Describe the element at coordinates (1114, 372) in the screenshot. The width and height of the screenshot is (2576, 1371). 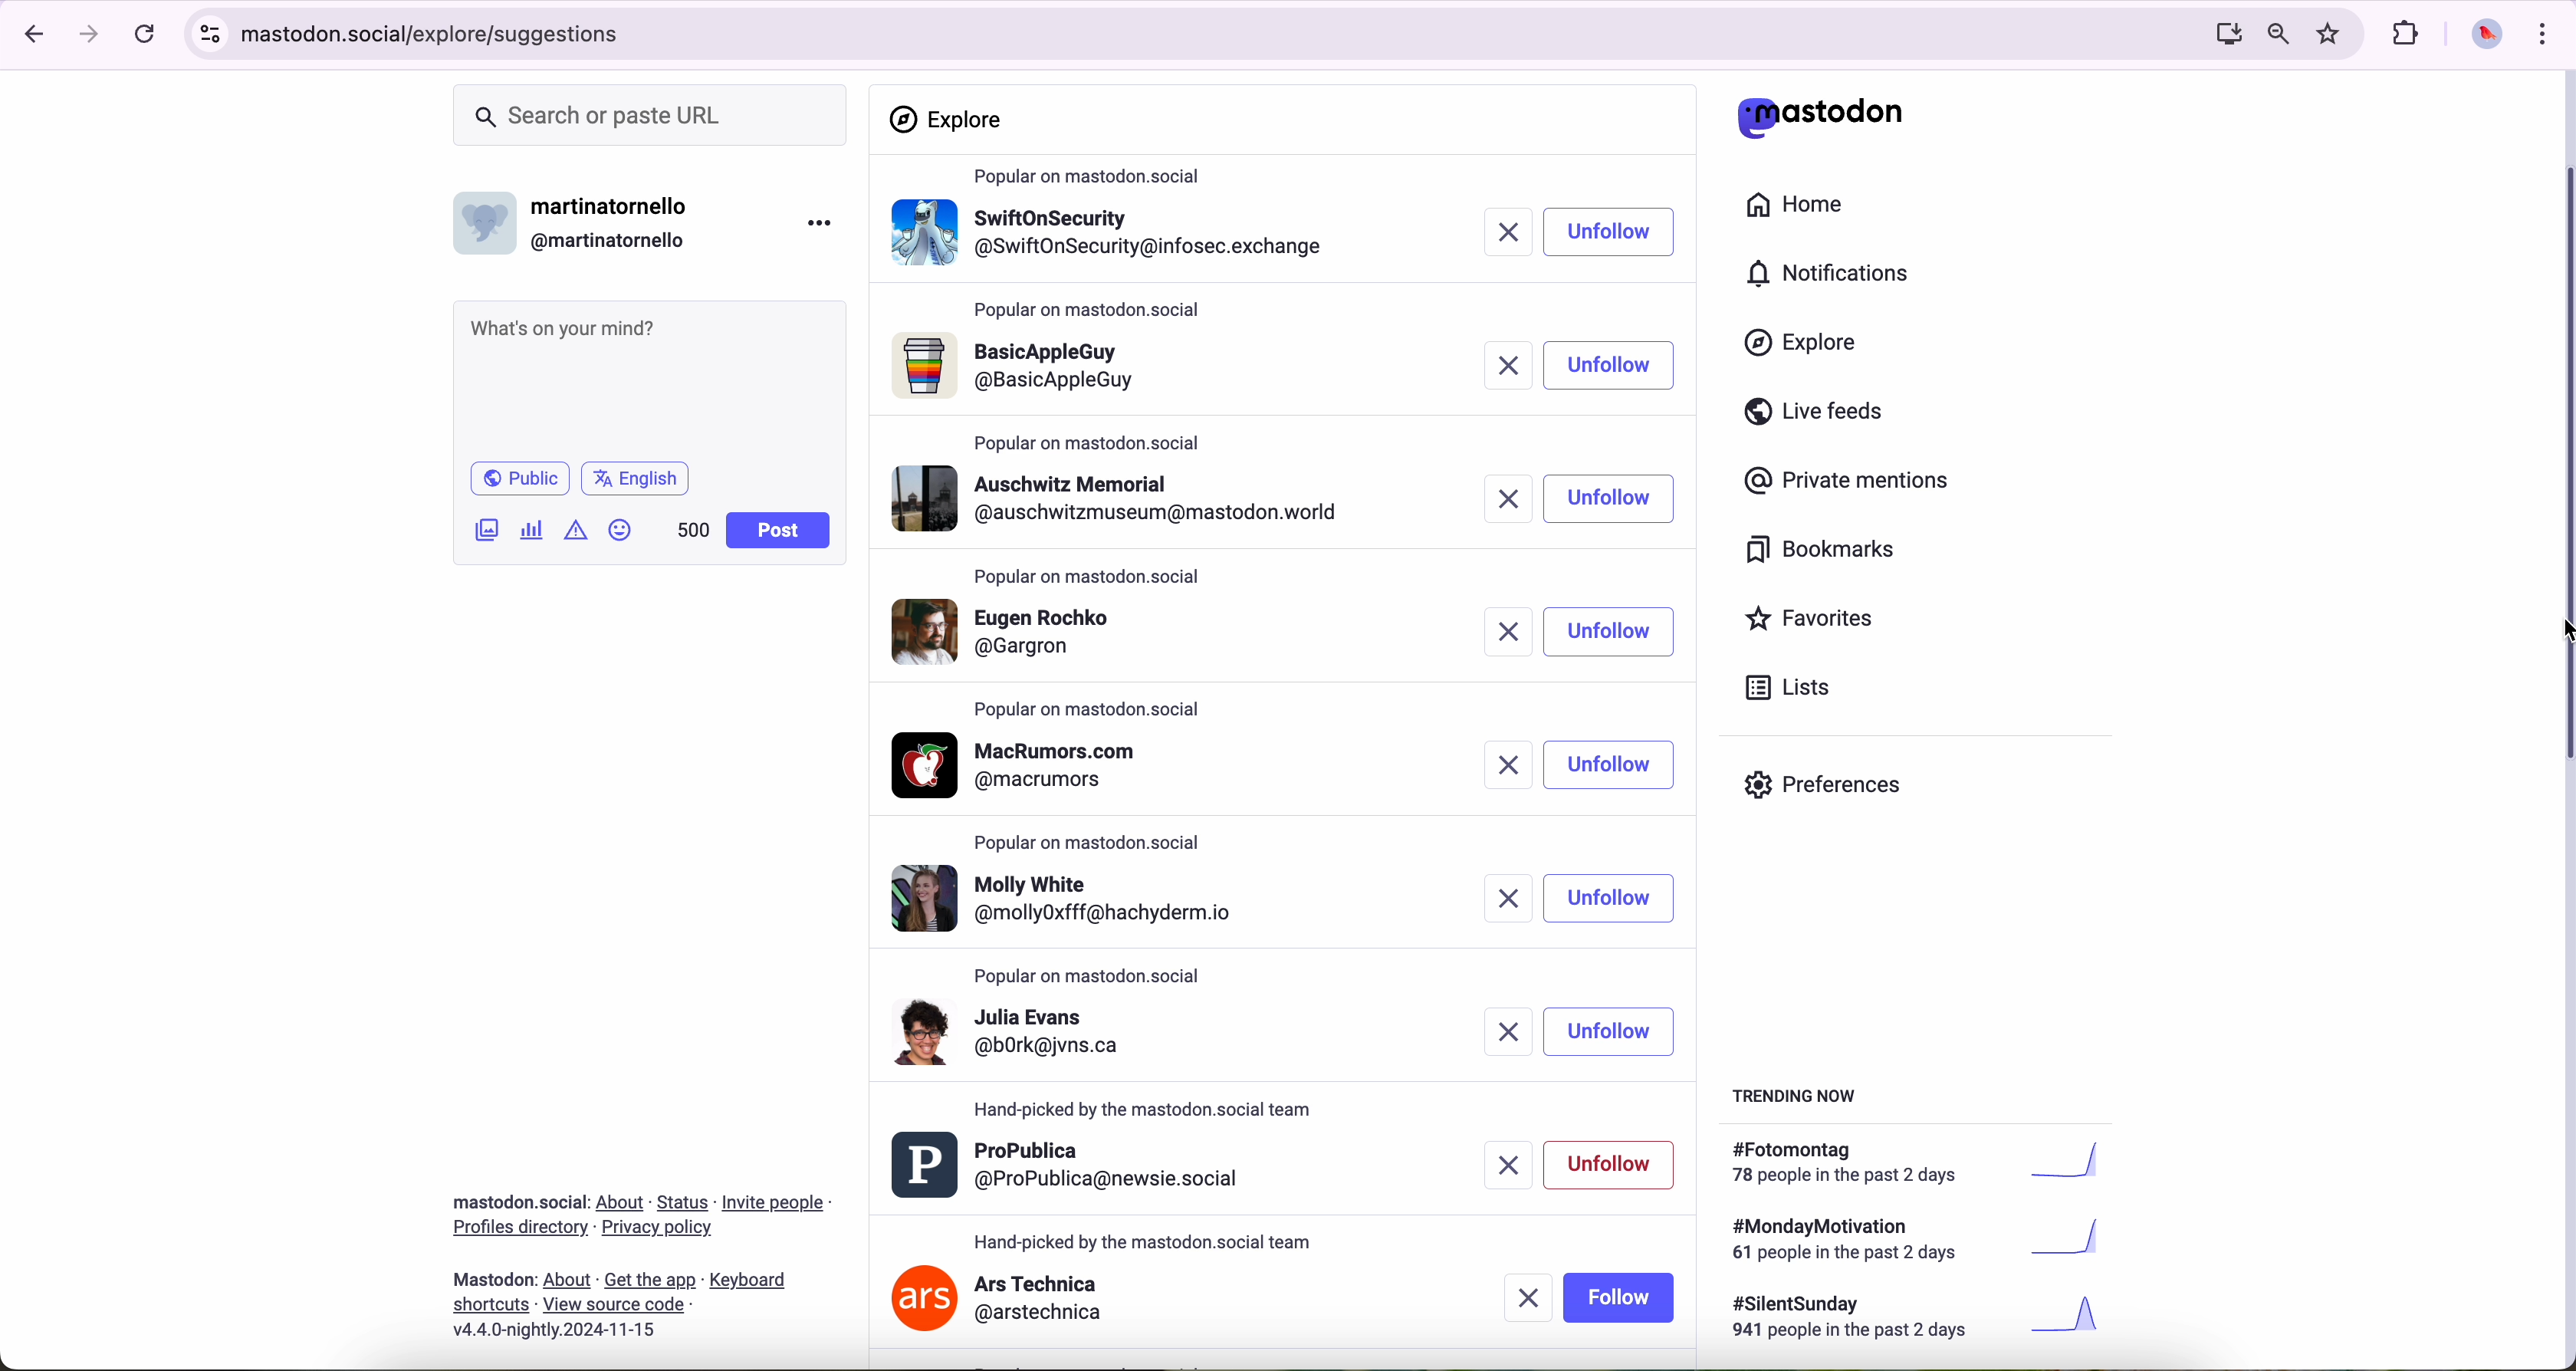
I see `profile` at that location.